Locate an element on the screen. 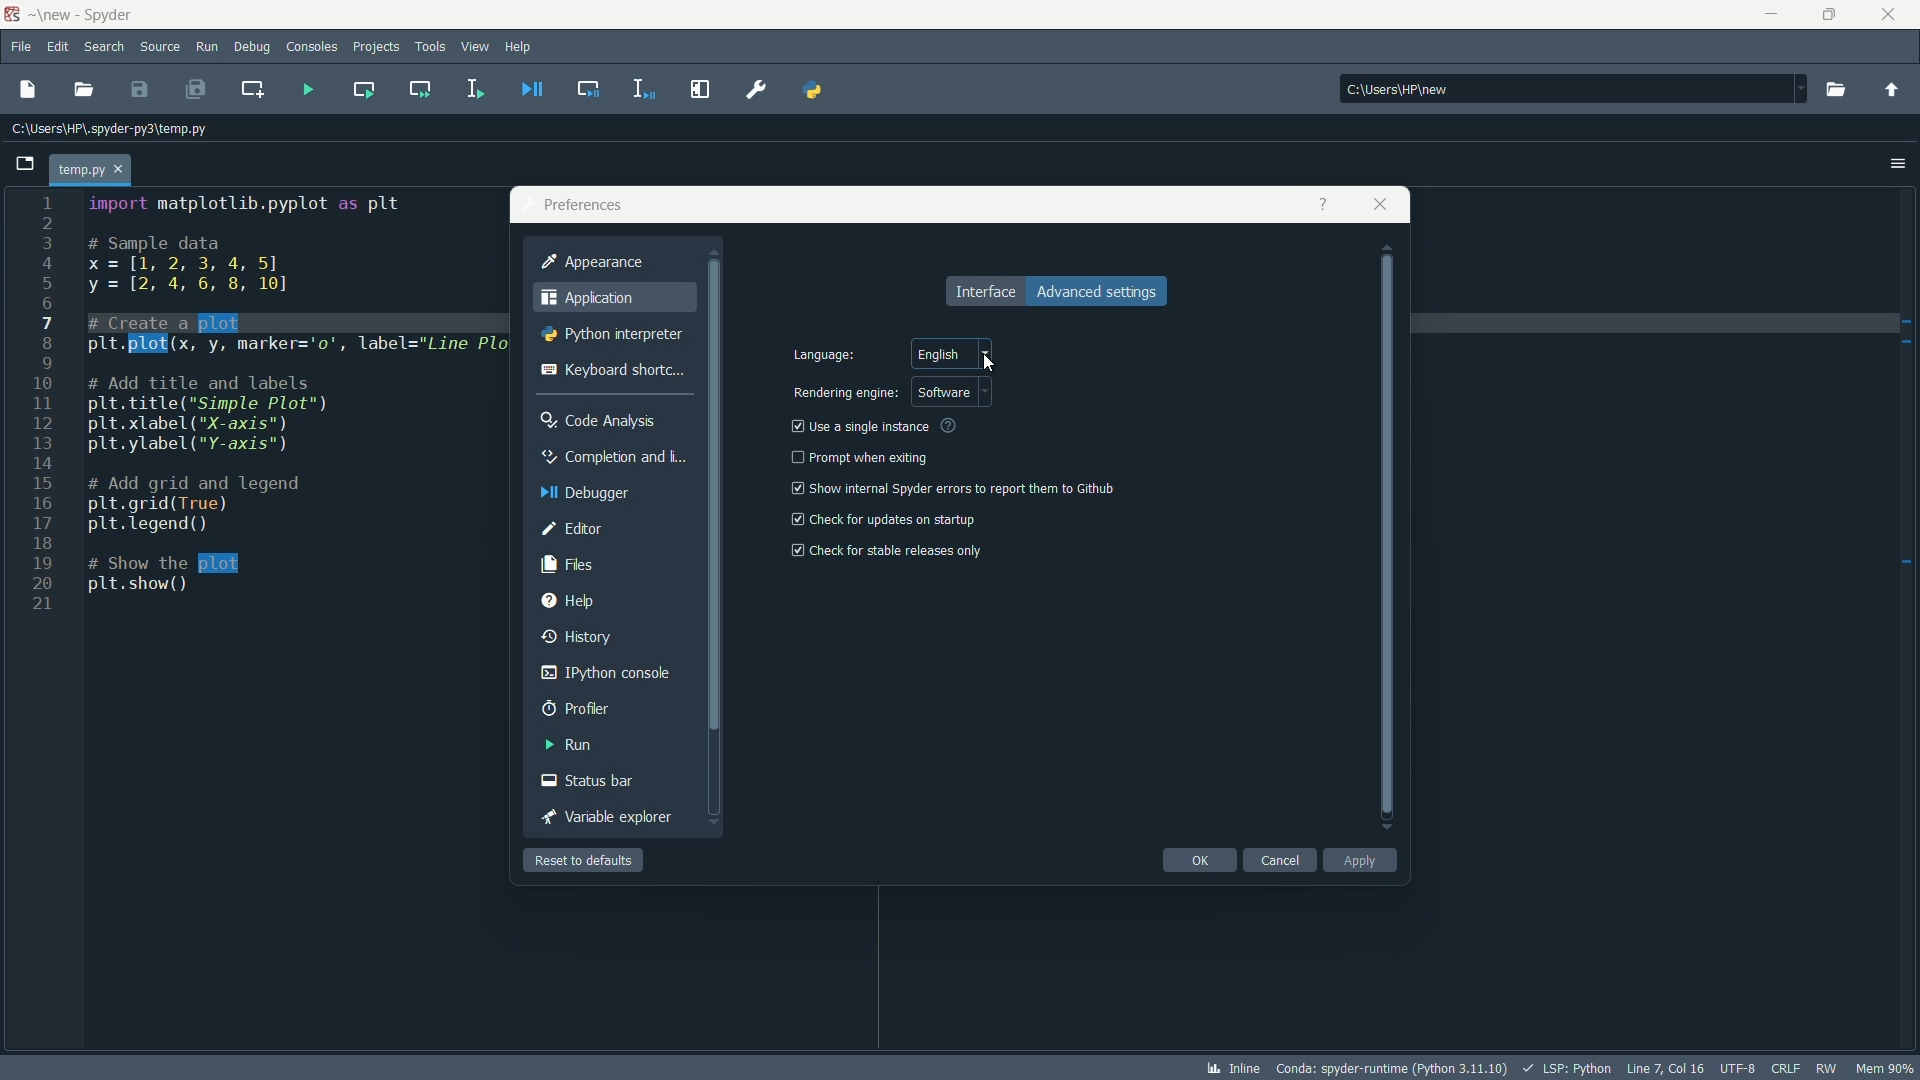 The image size is (1920, 1080). apply is located at coordinates (1363, 860).